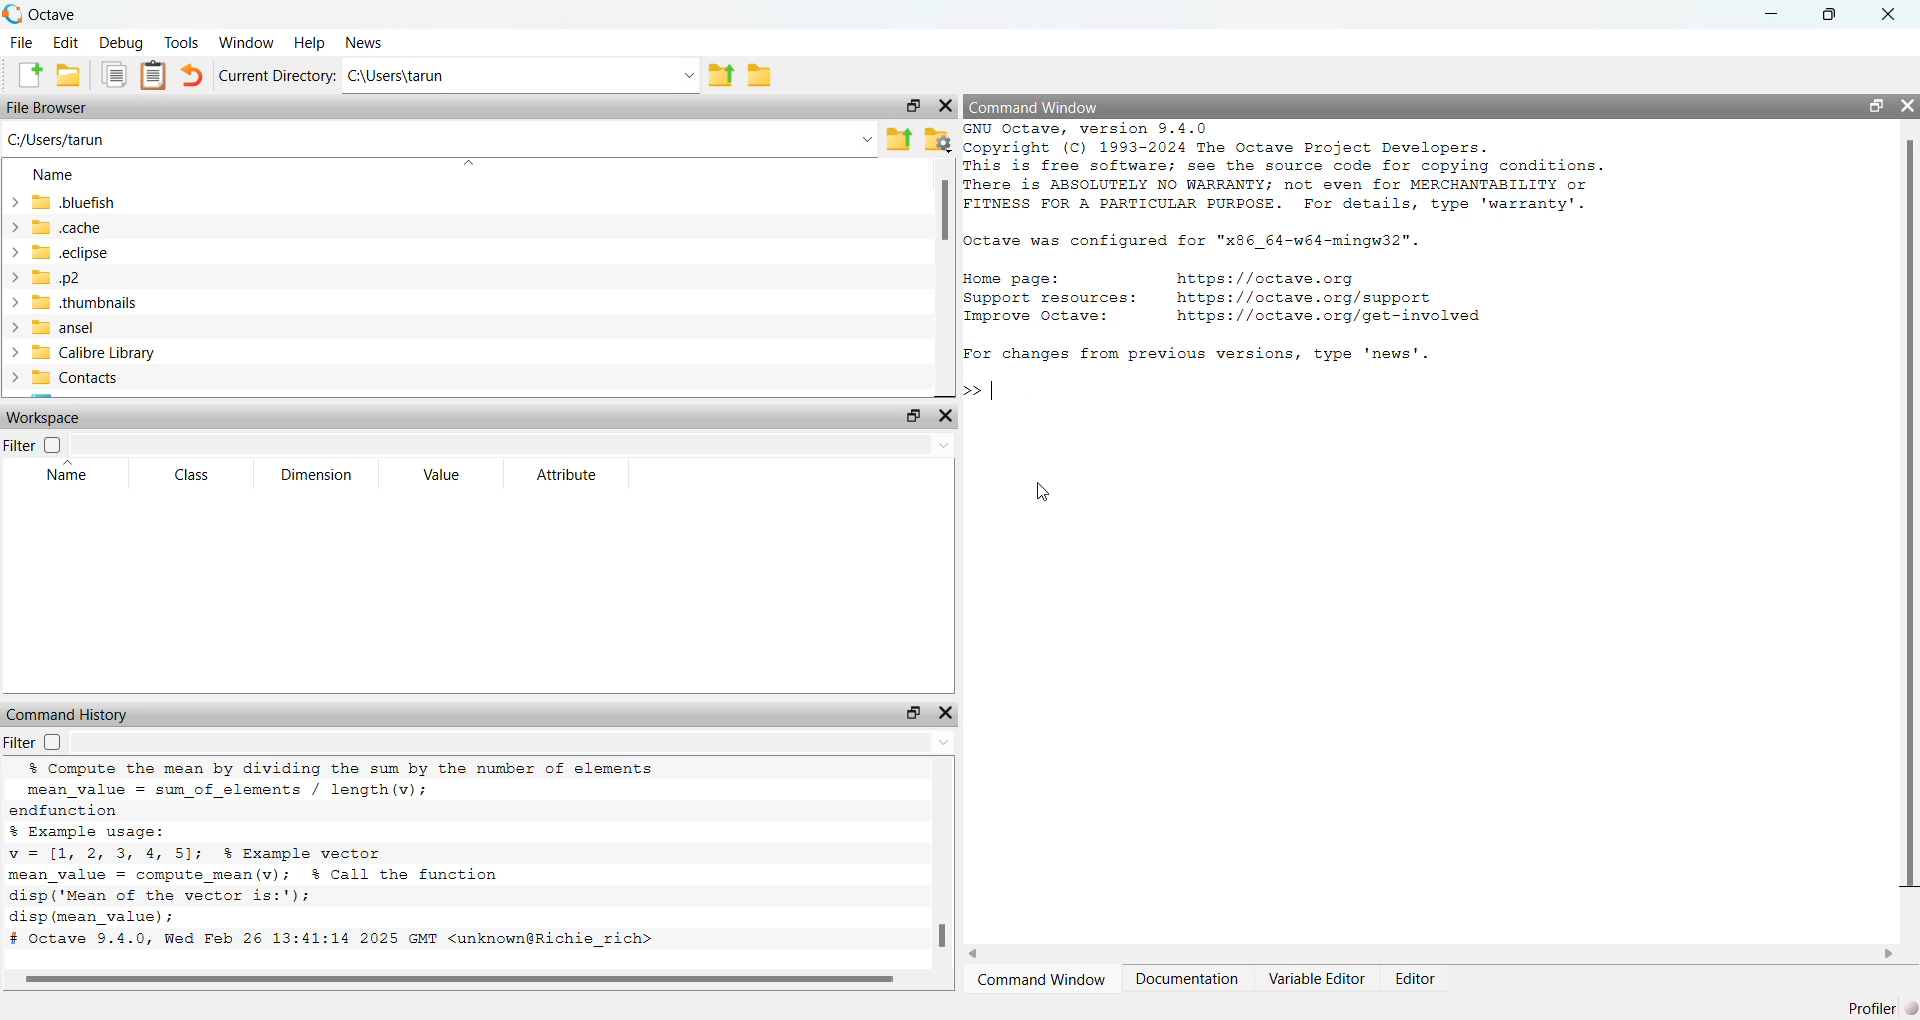 This screenshot has height=1020, width=1920. I want to click on Drop-down , so click(946, 445).